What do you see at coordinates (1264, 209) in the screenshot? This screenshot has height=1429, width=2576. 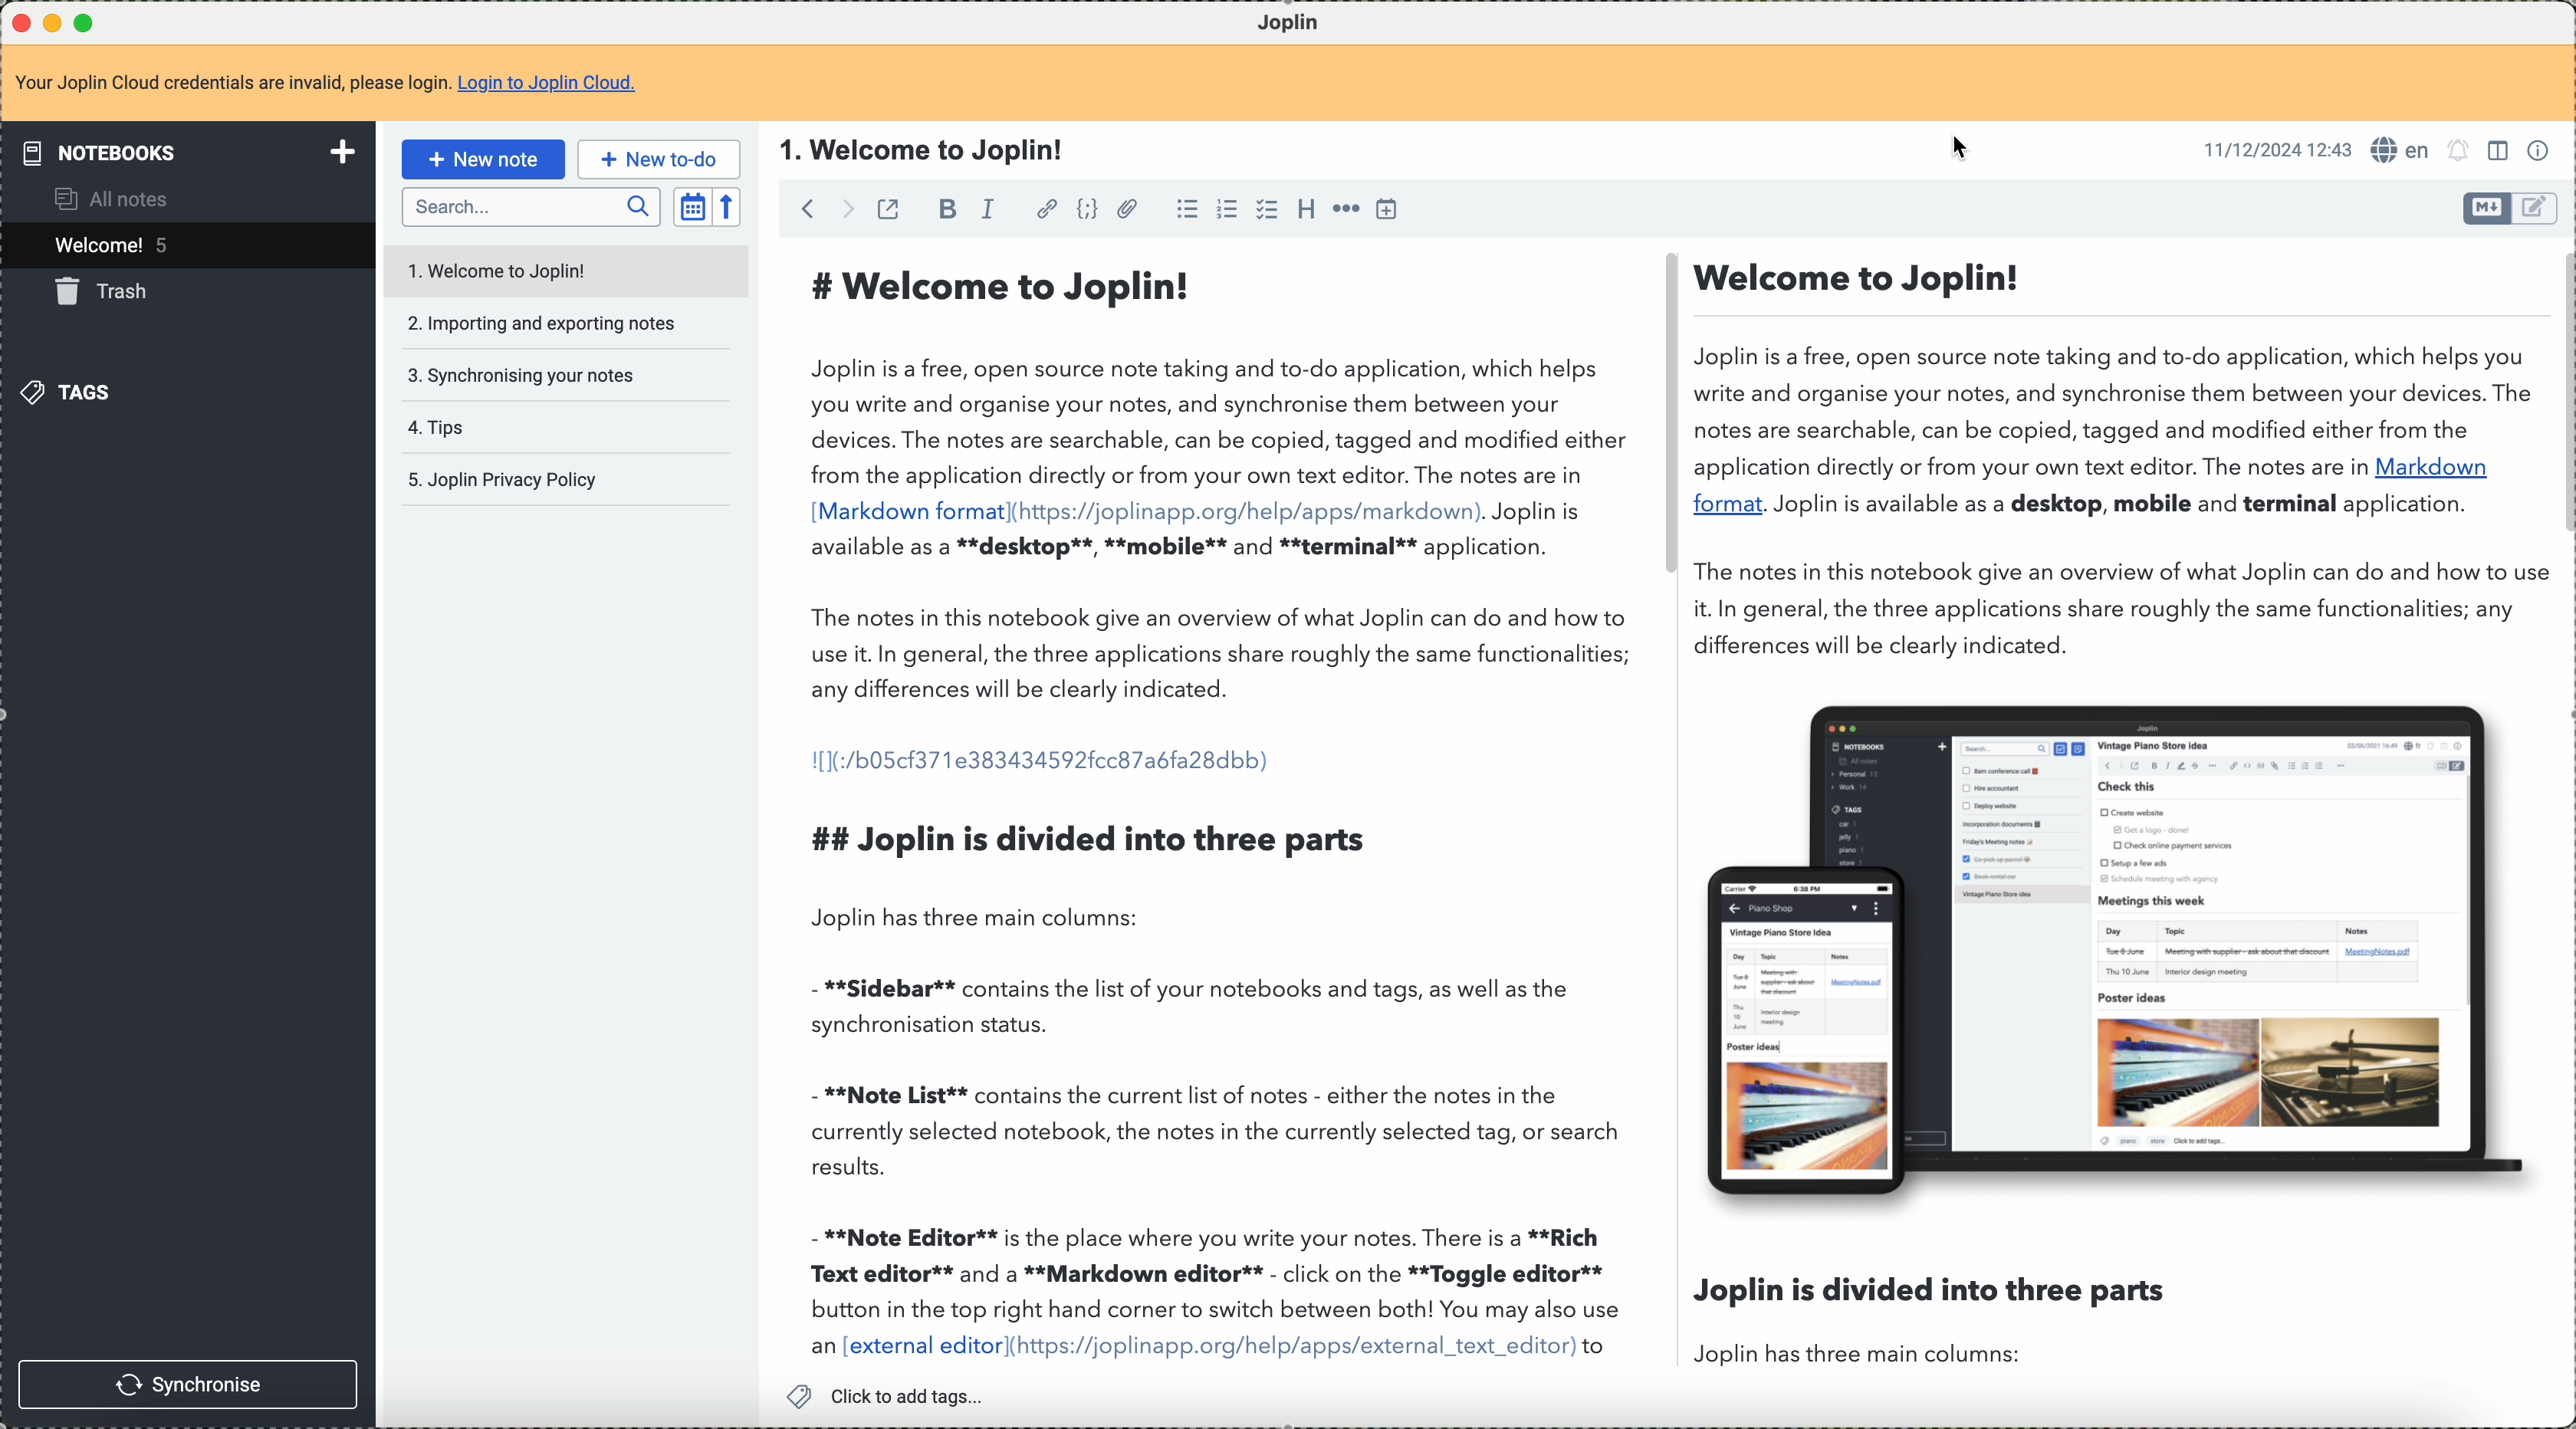 I see `checkbox` at bounding box center [1264, 209].